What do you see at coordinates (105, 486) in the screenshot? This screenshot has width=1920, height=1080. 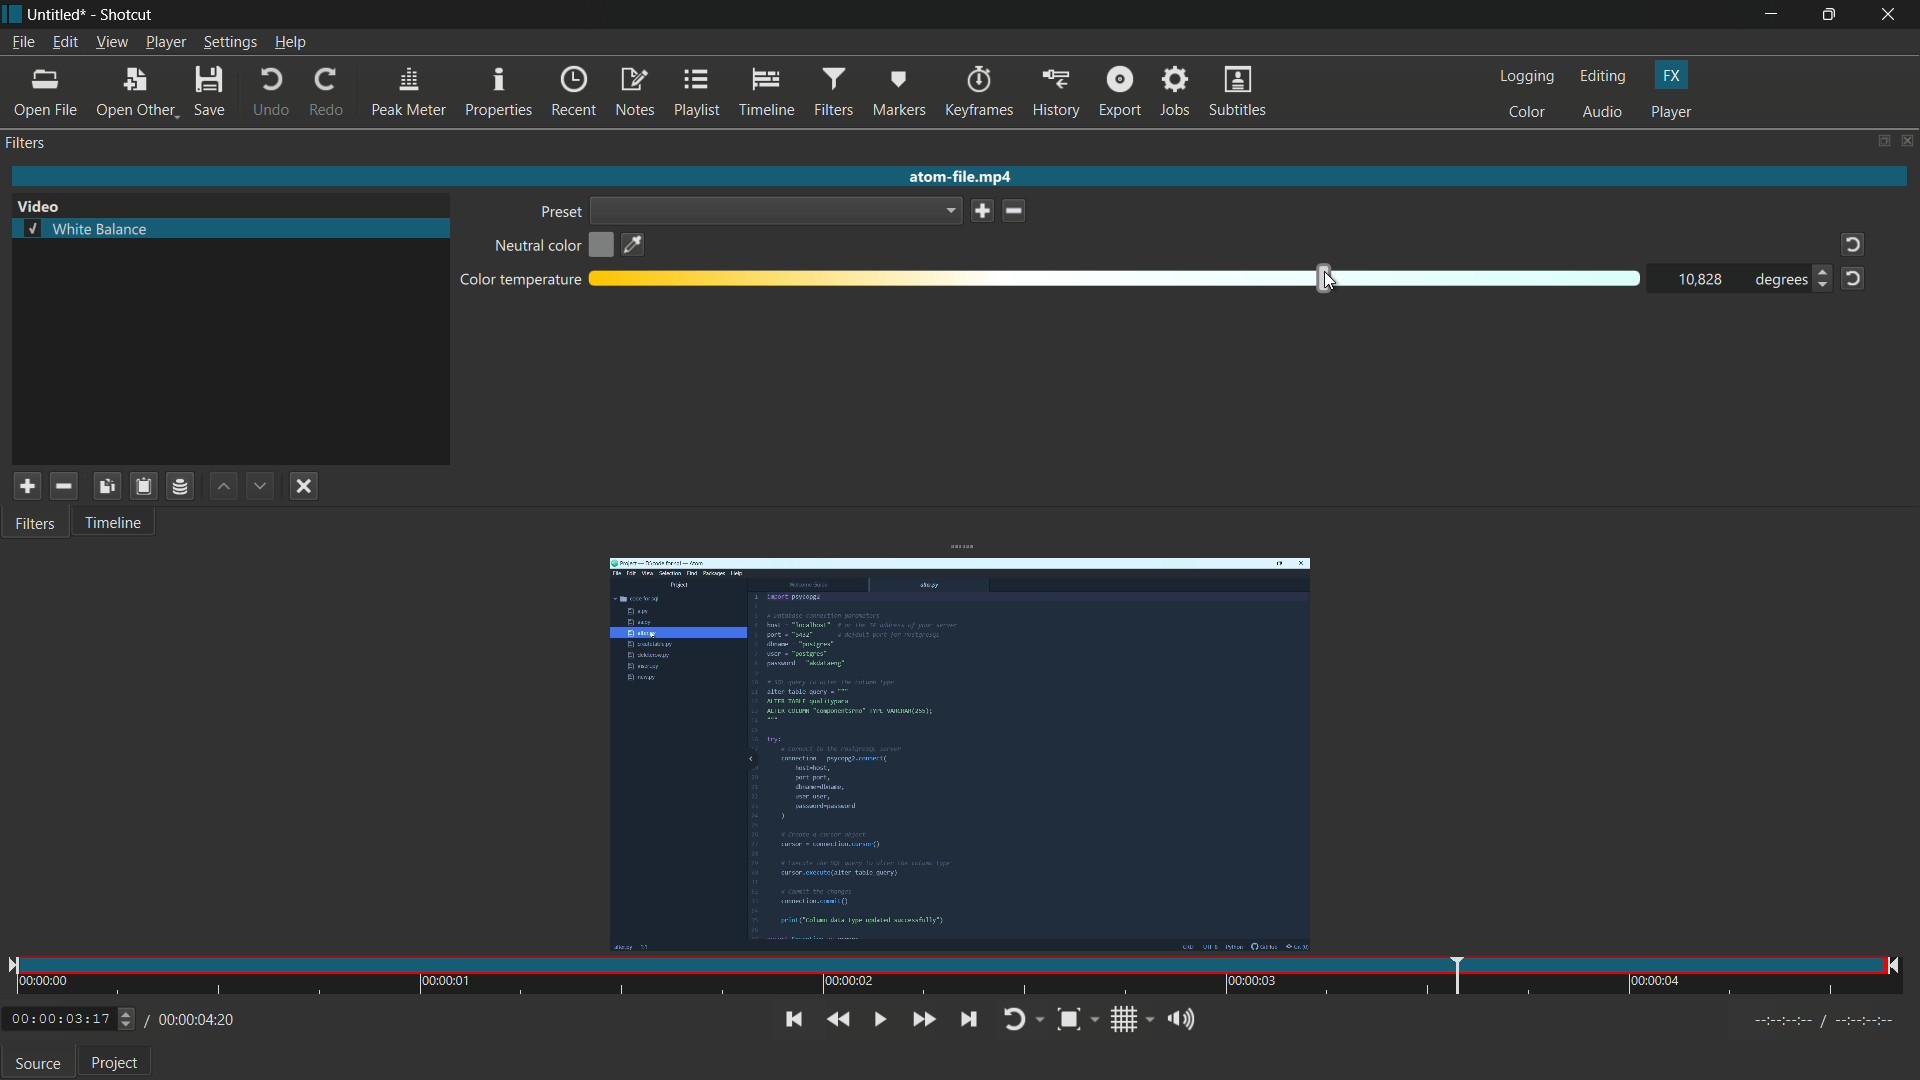 I see `copy checked filter` at bounding box center [105, 486].